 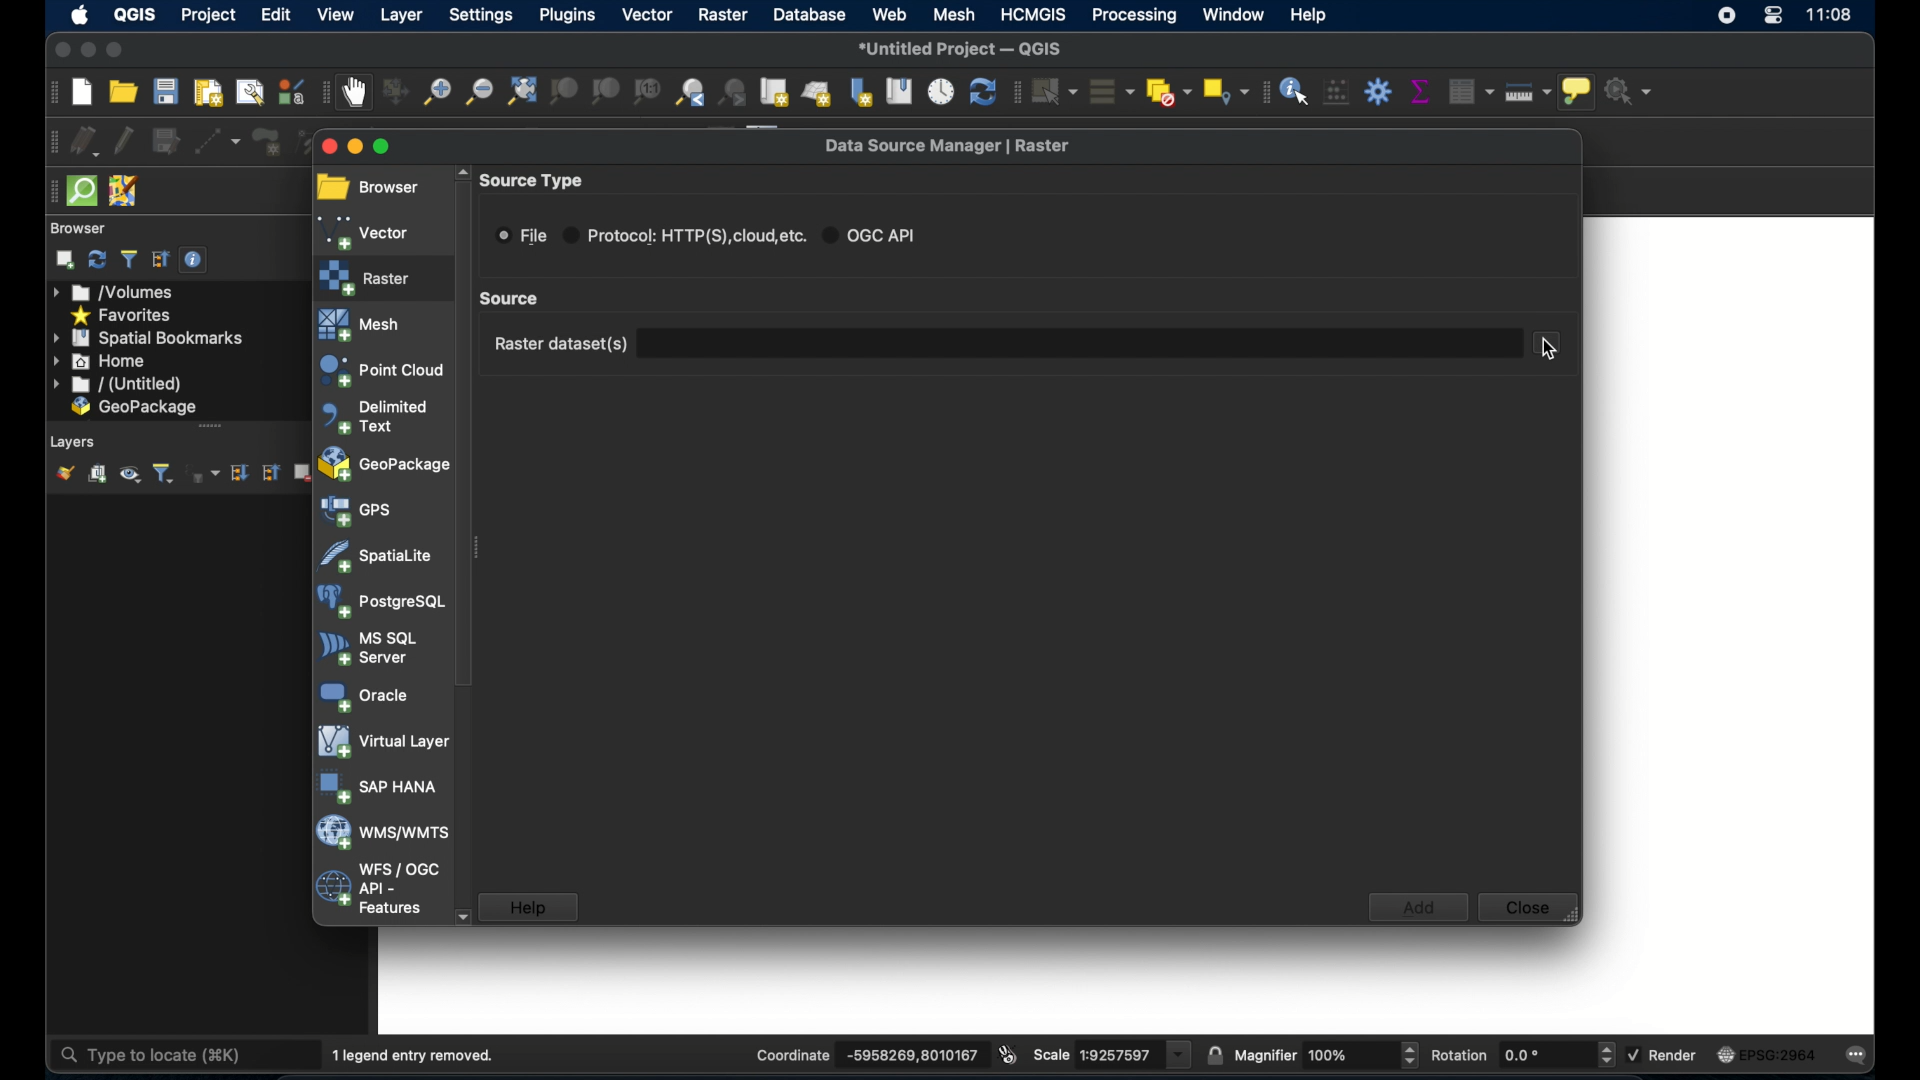 What do you see at coordinates (1262, 92) in the screenshot?
I see `attribute toolbar` at bounding box center [1262, 92].